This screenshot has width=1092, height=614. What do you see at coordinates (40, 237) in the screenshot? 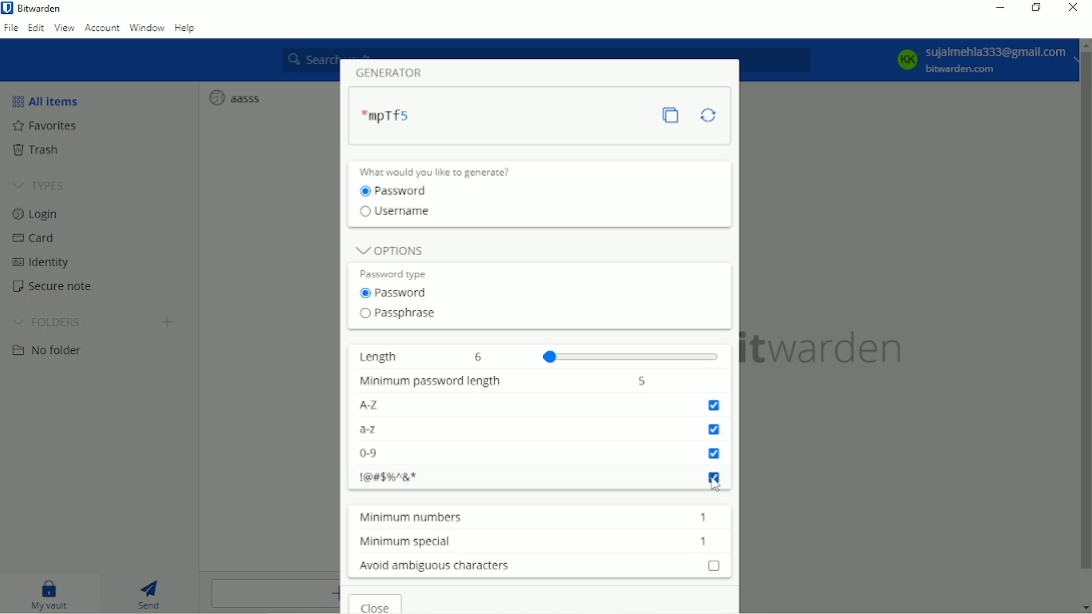
I see `Card` at bounding box center [40, 237].